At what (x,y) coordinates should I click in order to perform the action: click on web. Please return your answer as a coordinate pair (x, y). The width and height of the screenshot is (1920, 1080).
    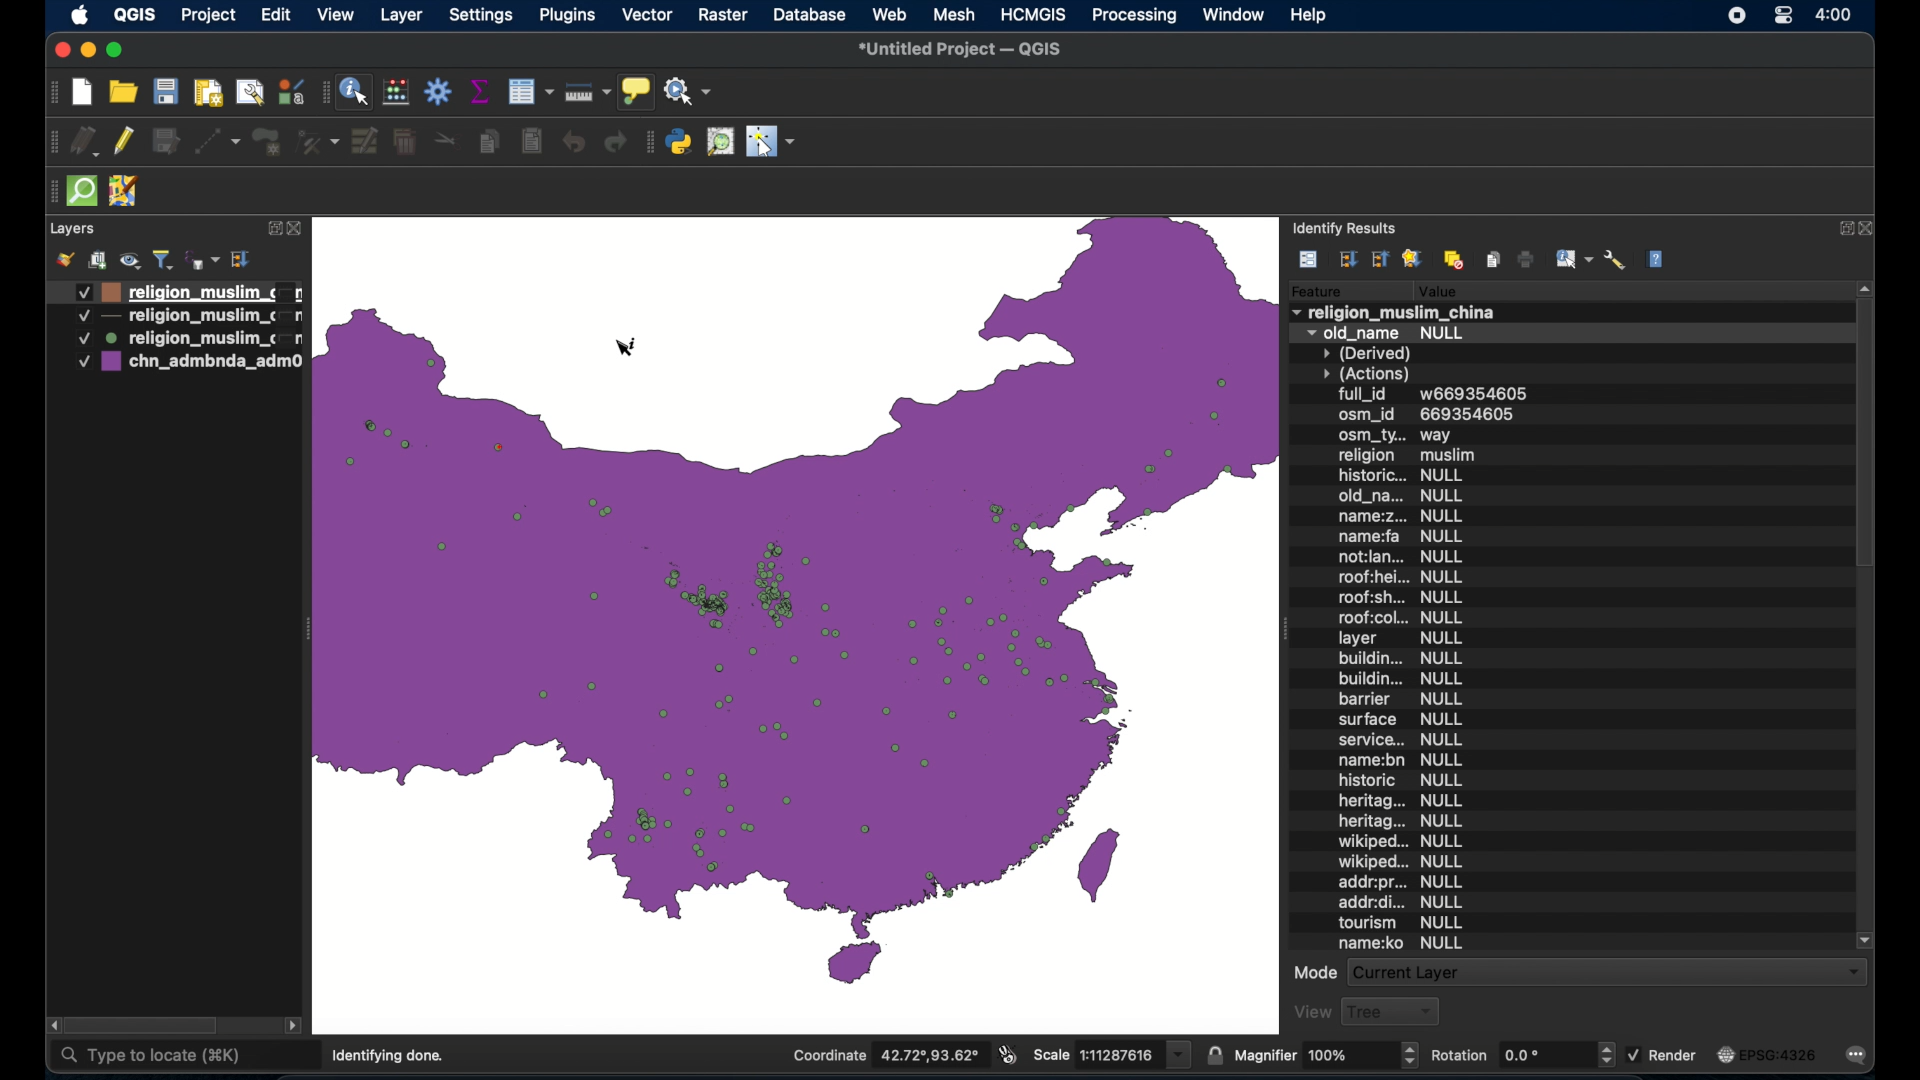
    Looking at the image, I should click on (890, 14).